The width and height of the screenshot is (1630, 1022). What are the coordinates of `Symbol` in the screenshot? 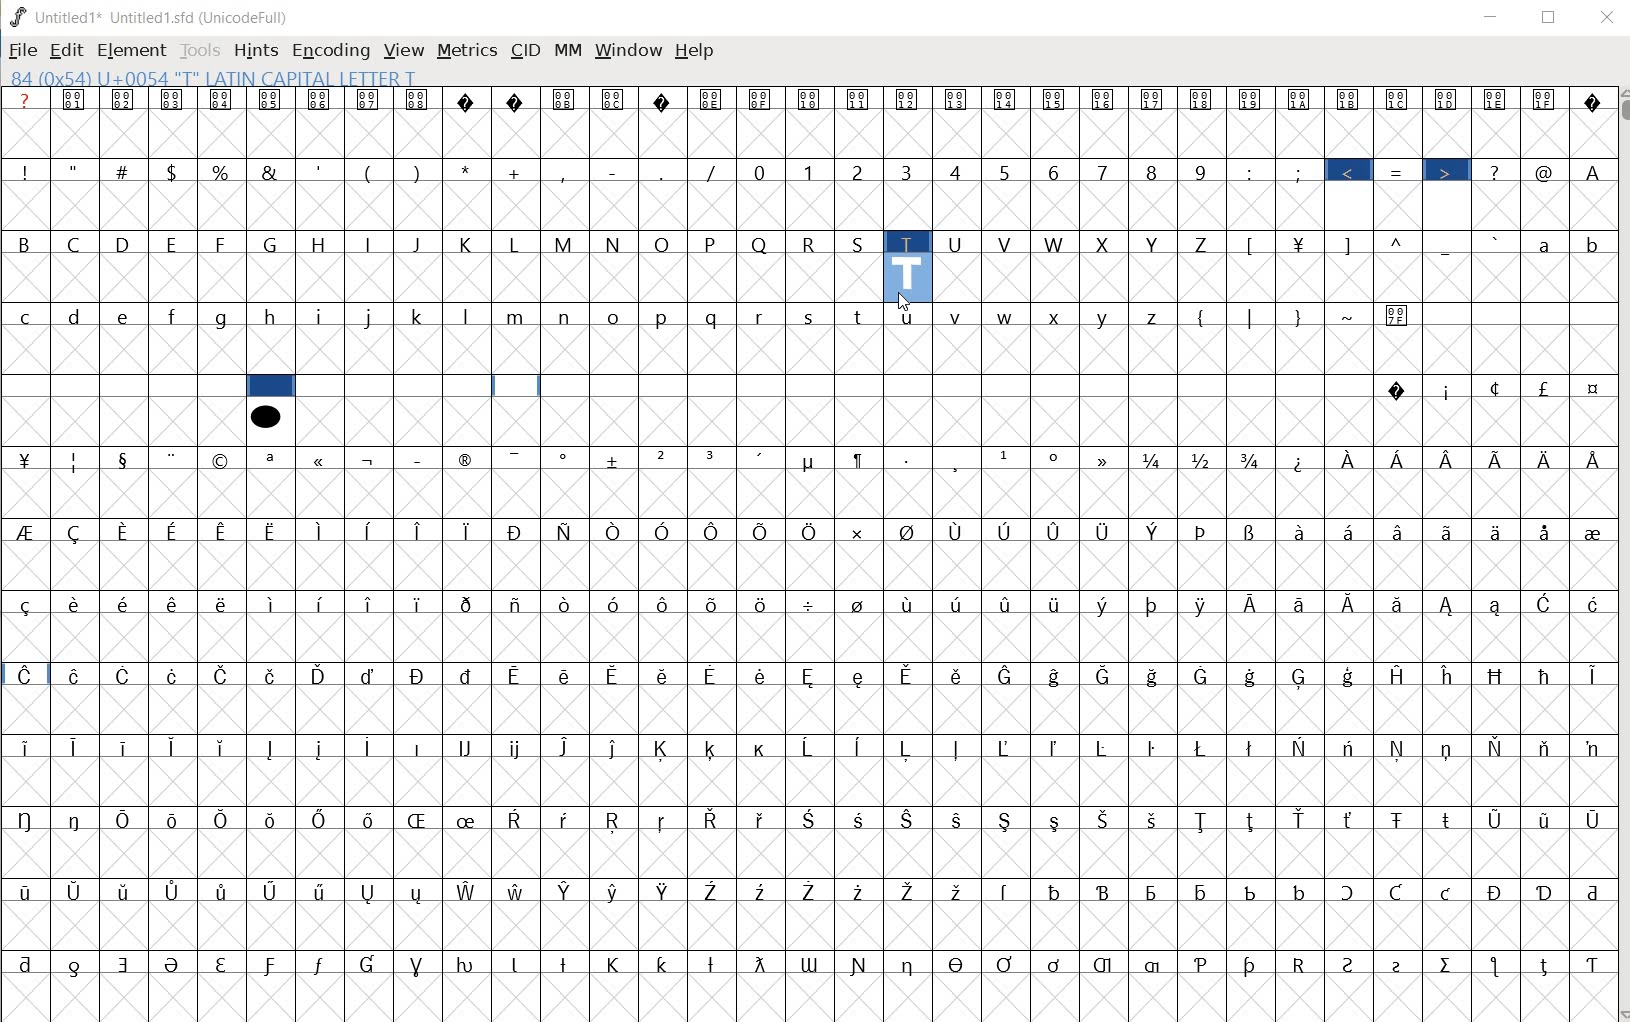 It's located at (1547, 99).